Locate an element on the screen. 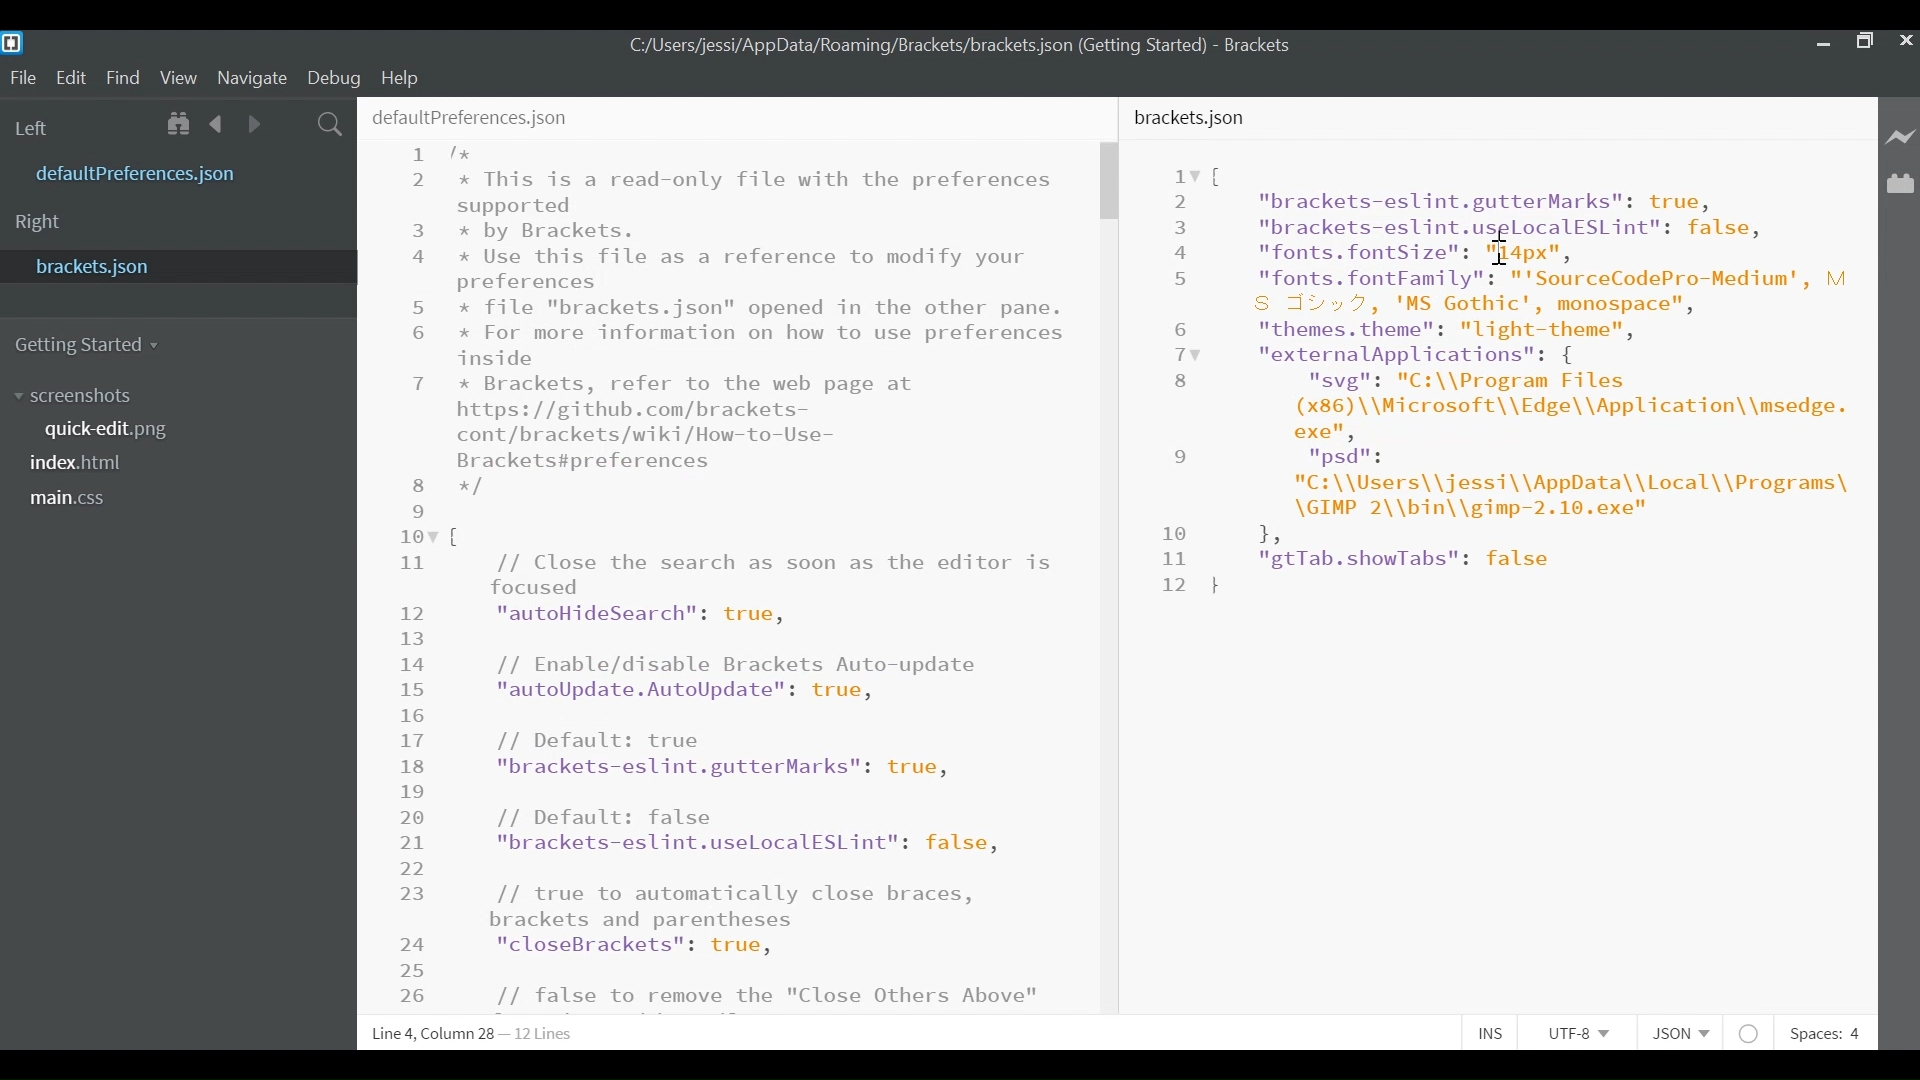  Right is located at coordinates (38, 224).